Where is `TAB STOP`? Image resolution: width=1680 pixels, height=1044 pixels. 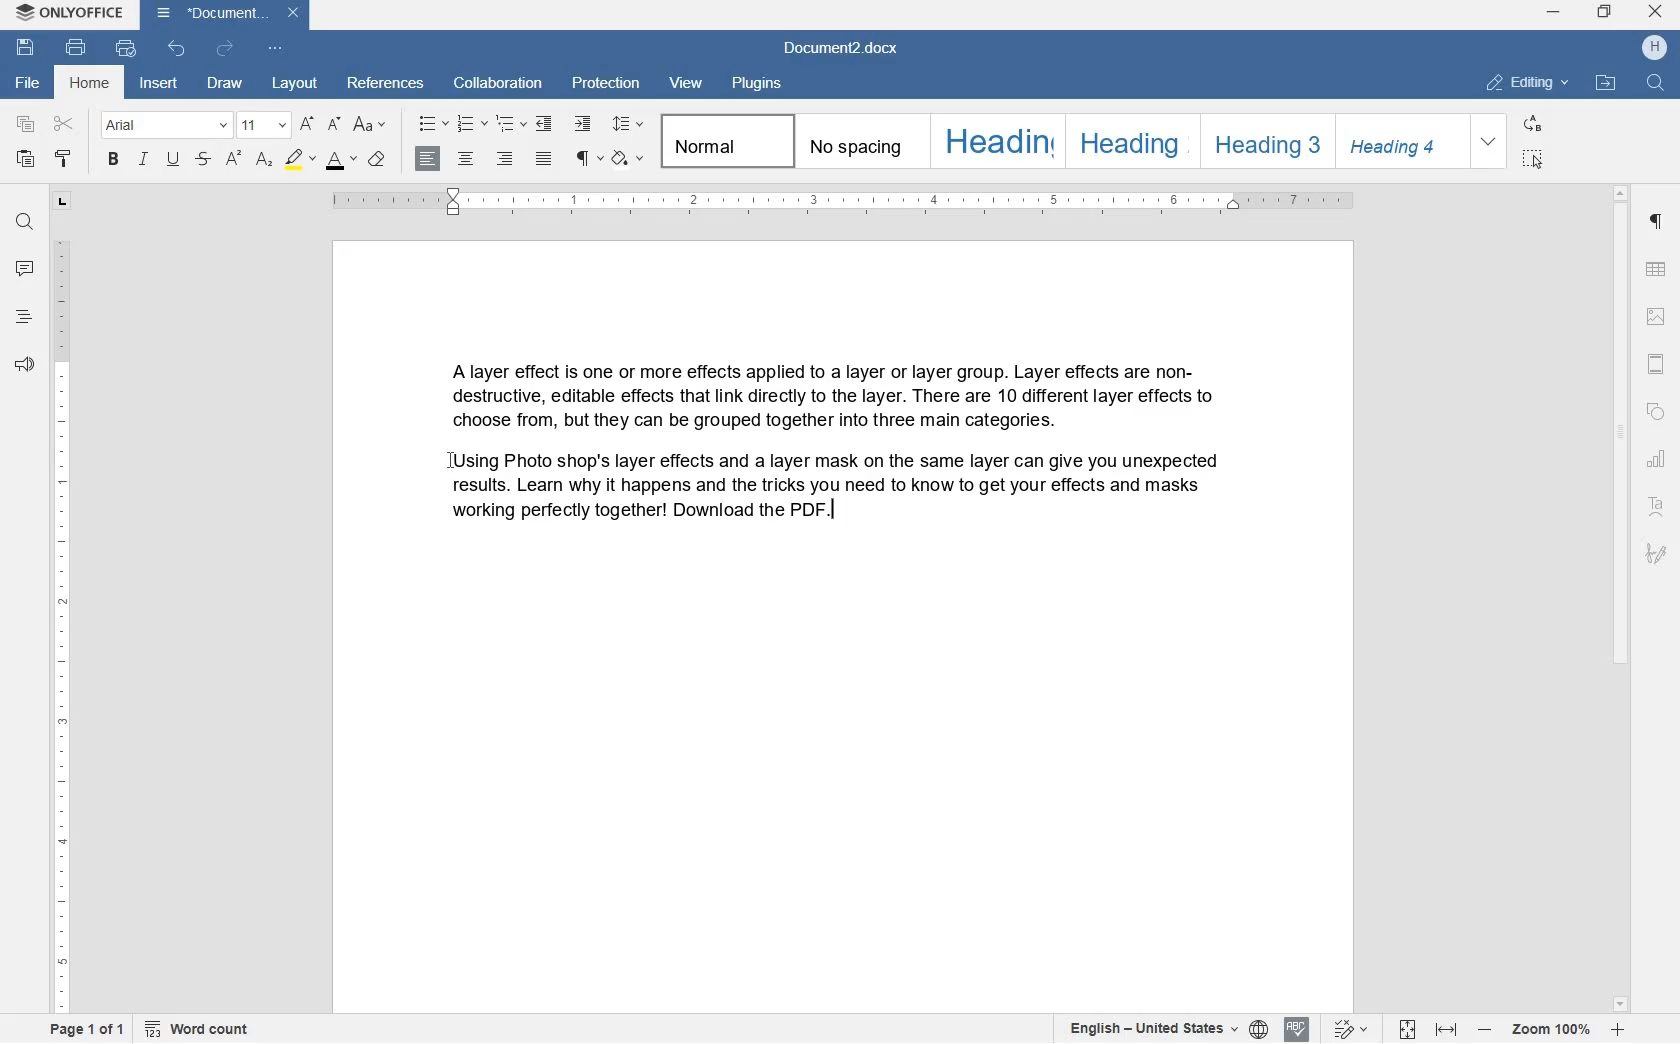
TAB STOP is located at coordinates (62, 201).